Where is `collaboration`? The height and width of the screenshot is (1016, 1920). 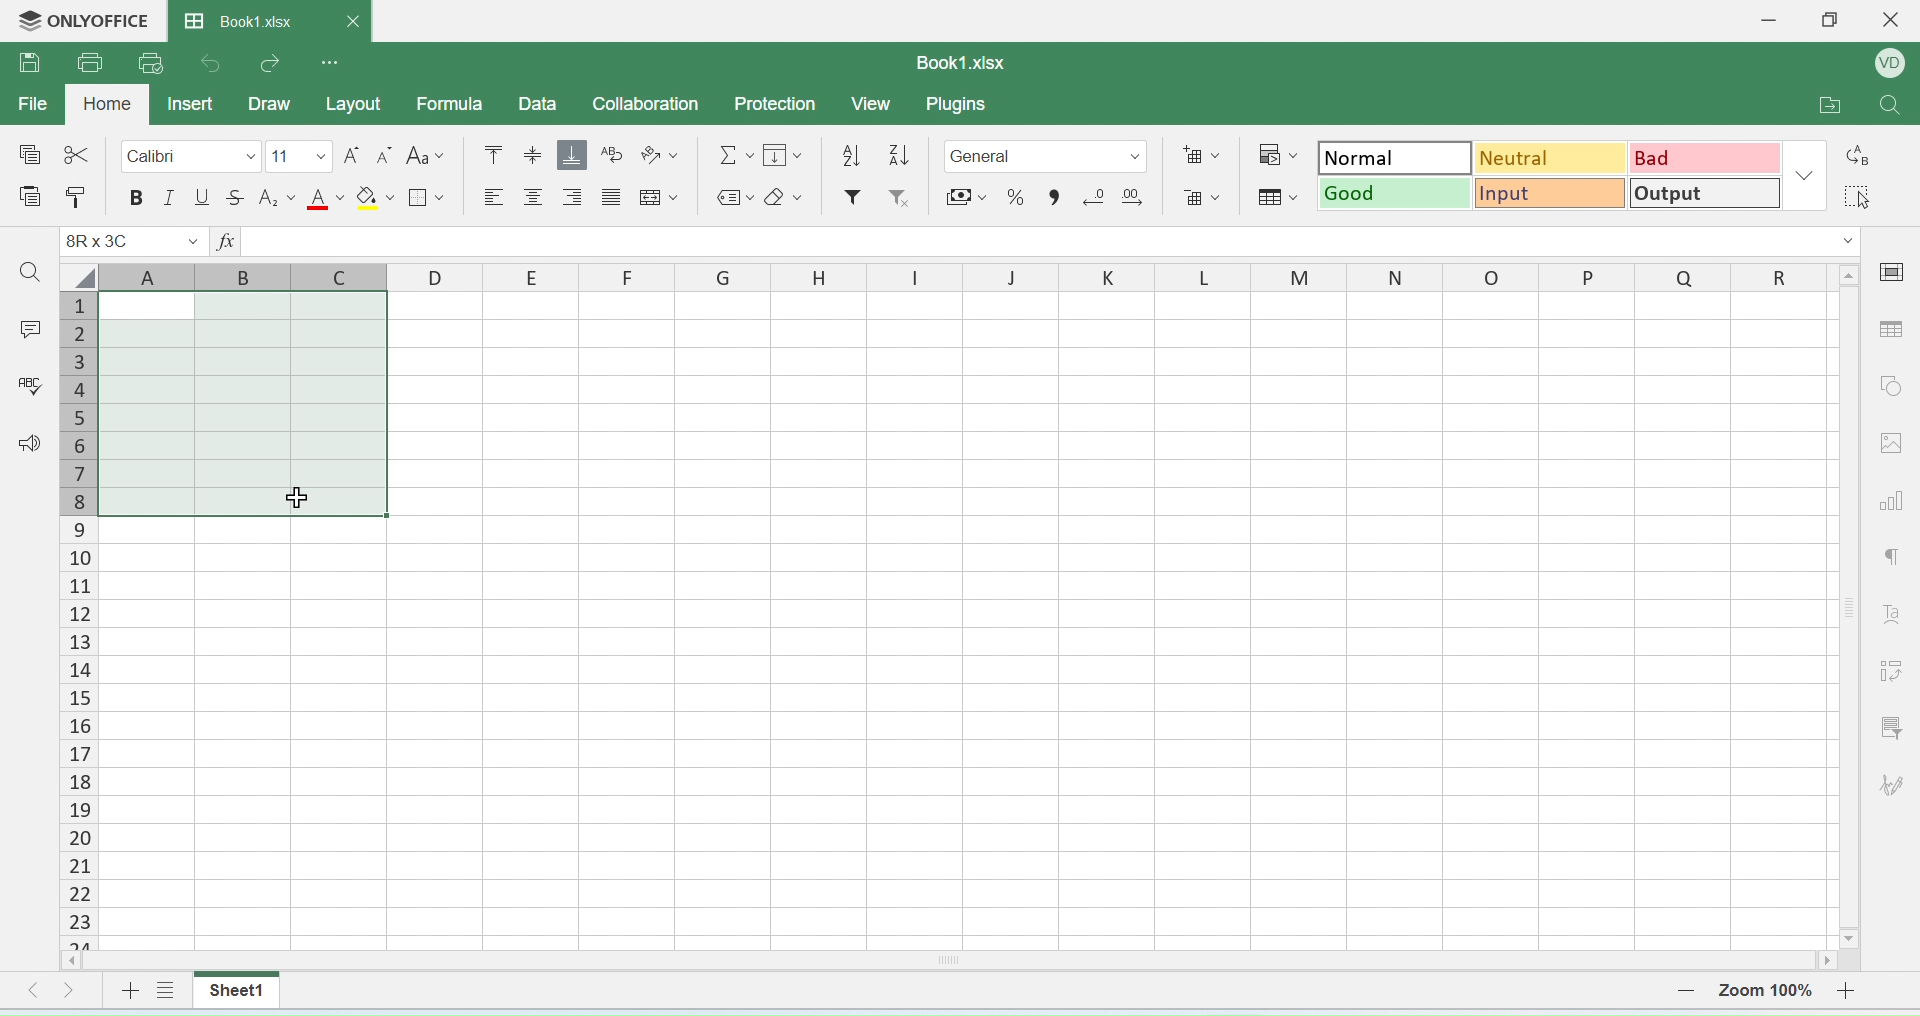 collaboration is located at coordinates (649, 105).